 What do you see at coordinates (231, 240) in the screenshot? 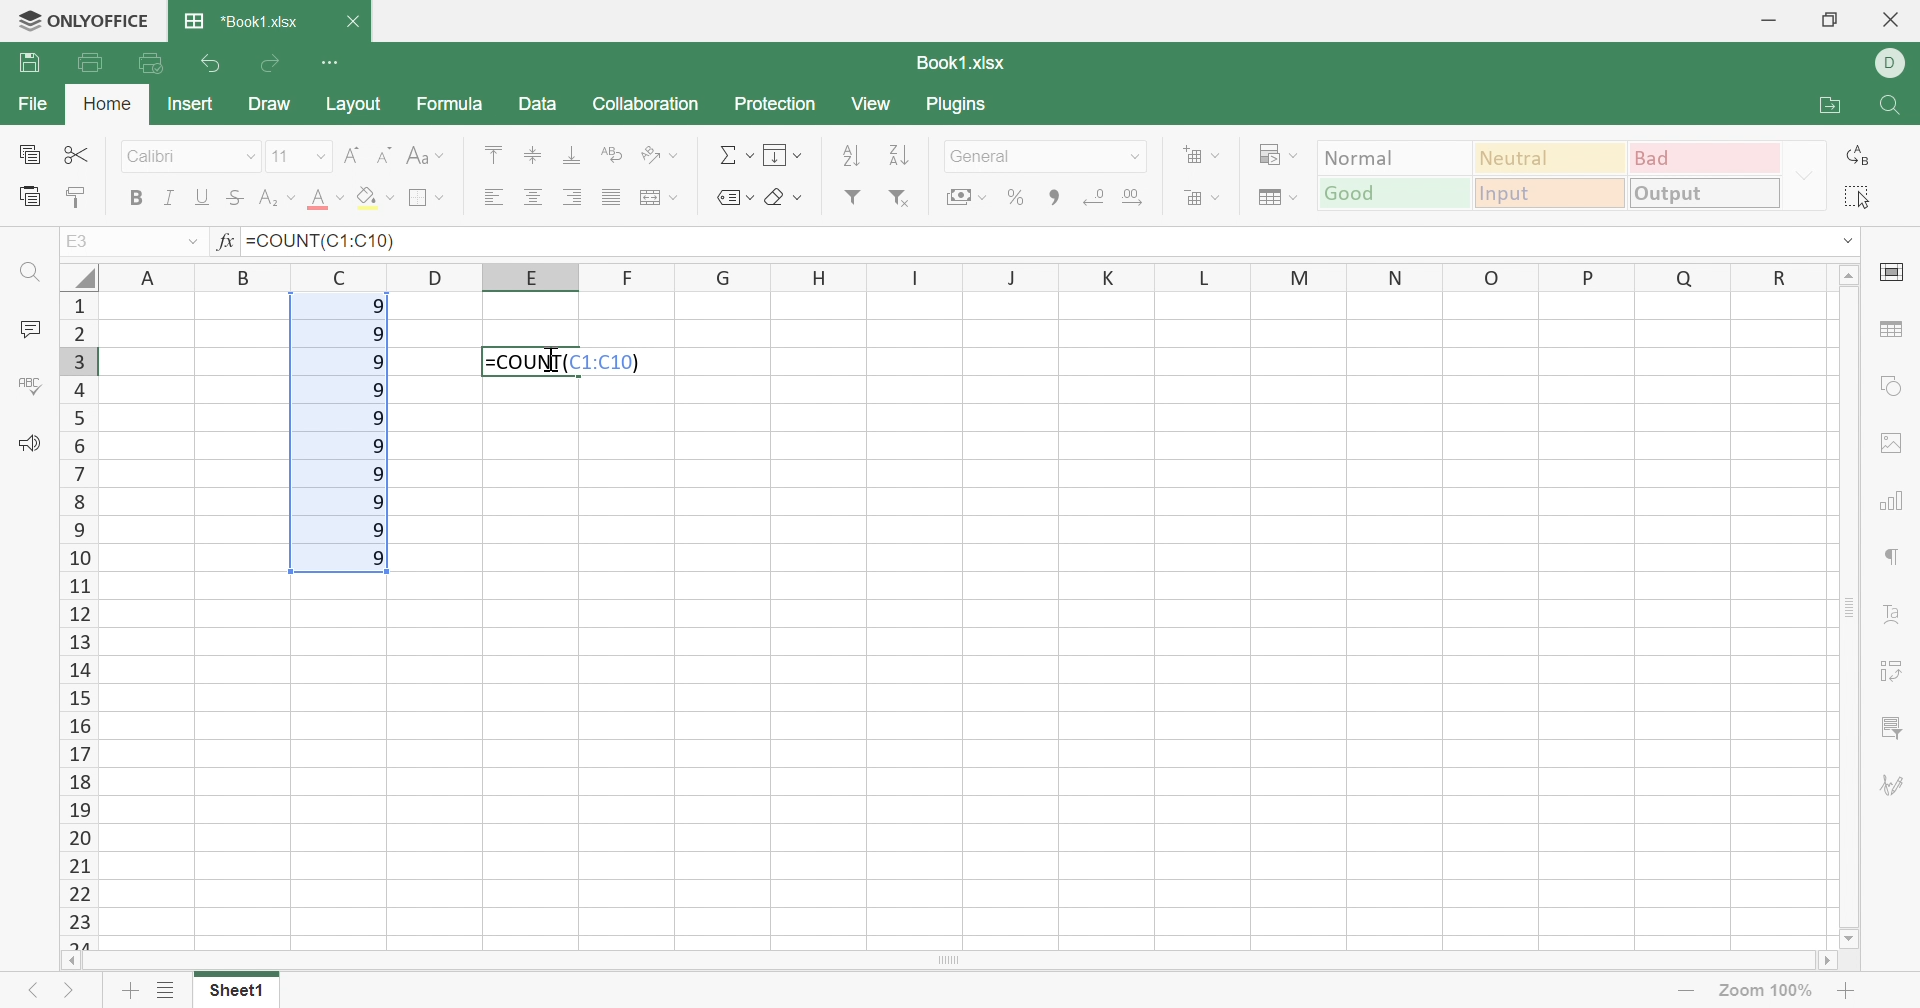
I see `fx` at bounding box center [231, 240].